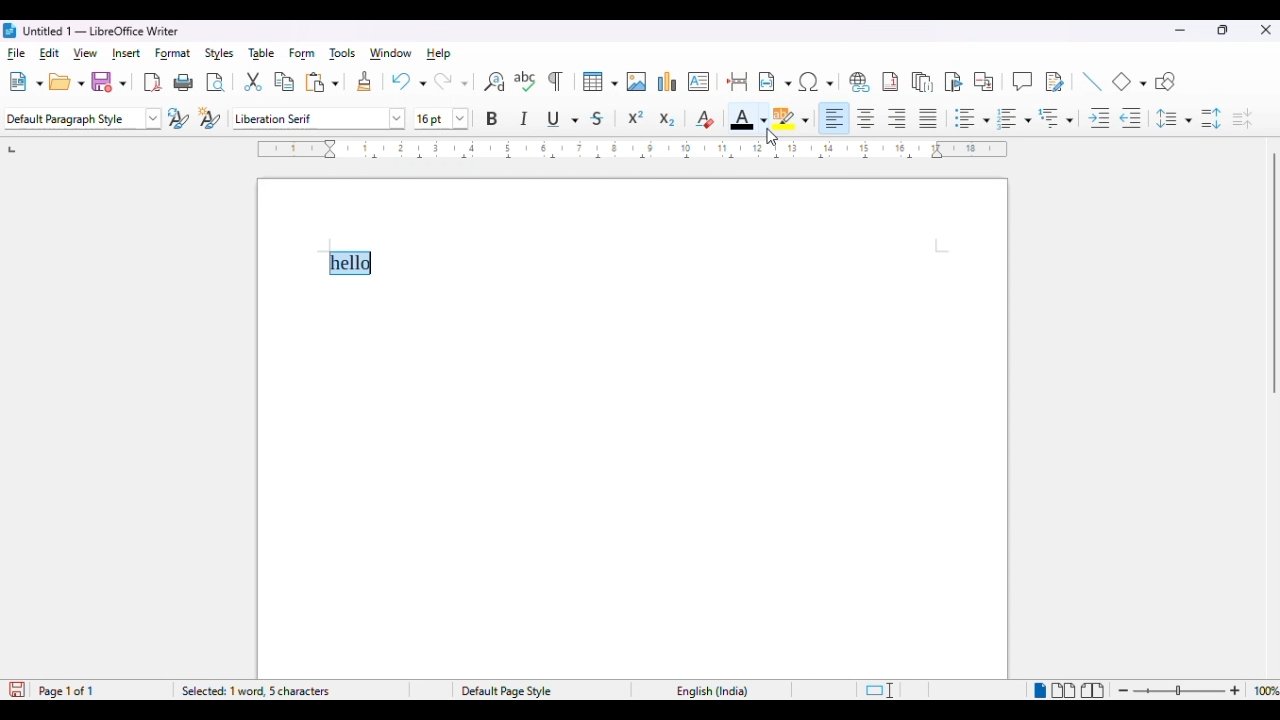 The width and height of the screenshot is (1280, 720). I want to click on window, so click(390, 53).